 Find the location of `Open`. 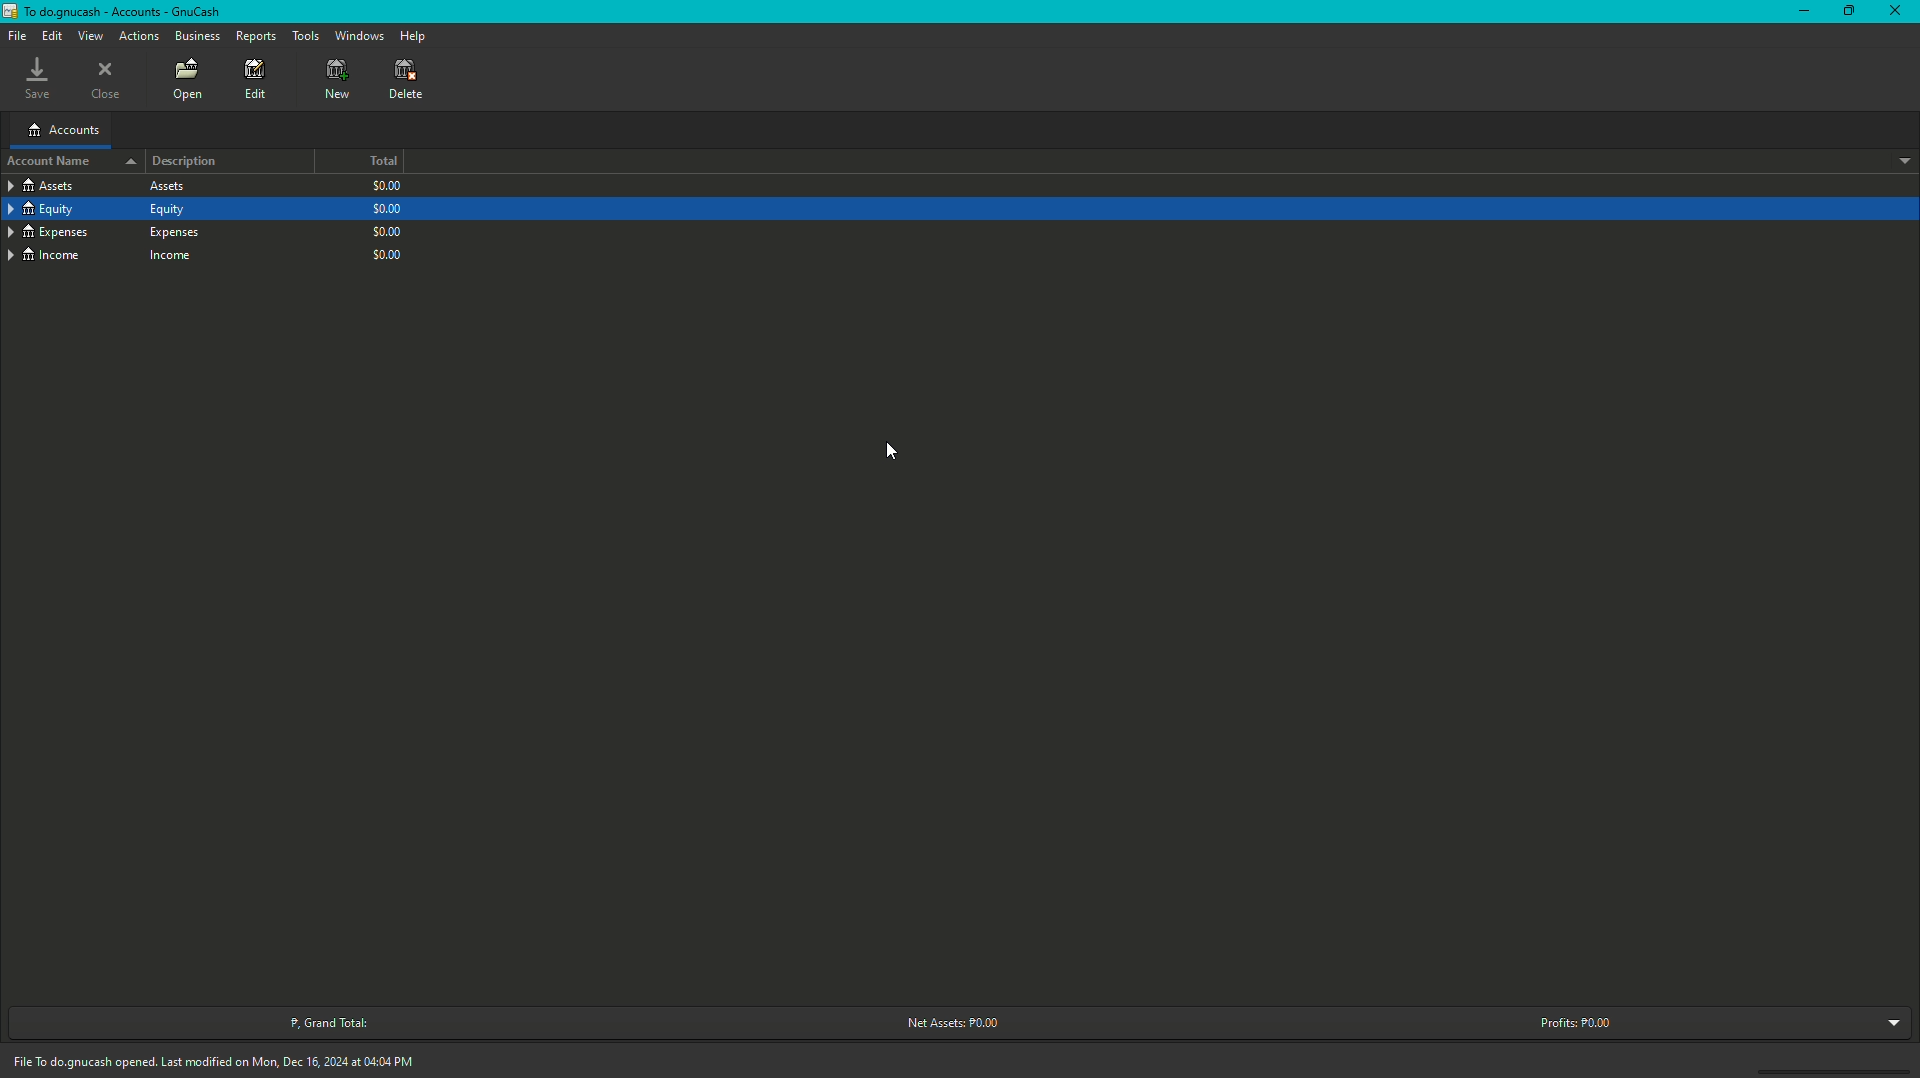

Open is located at coordinates (188, 82).